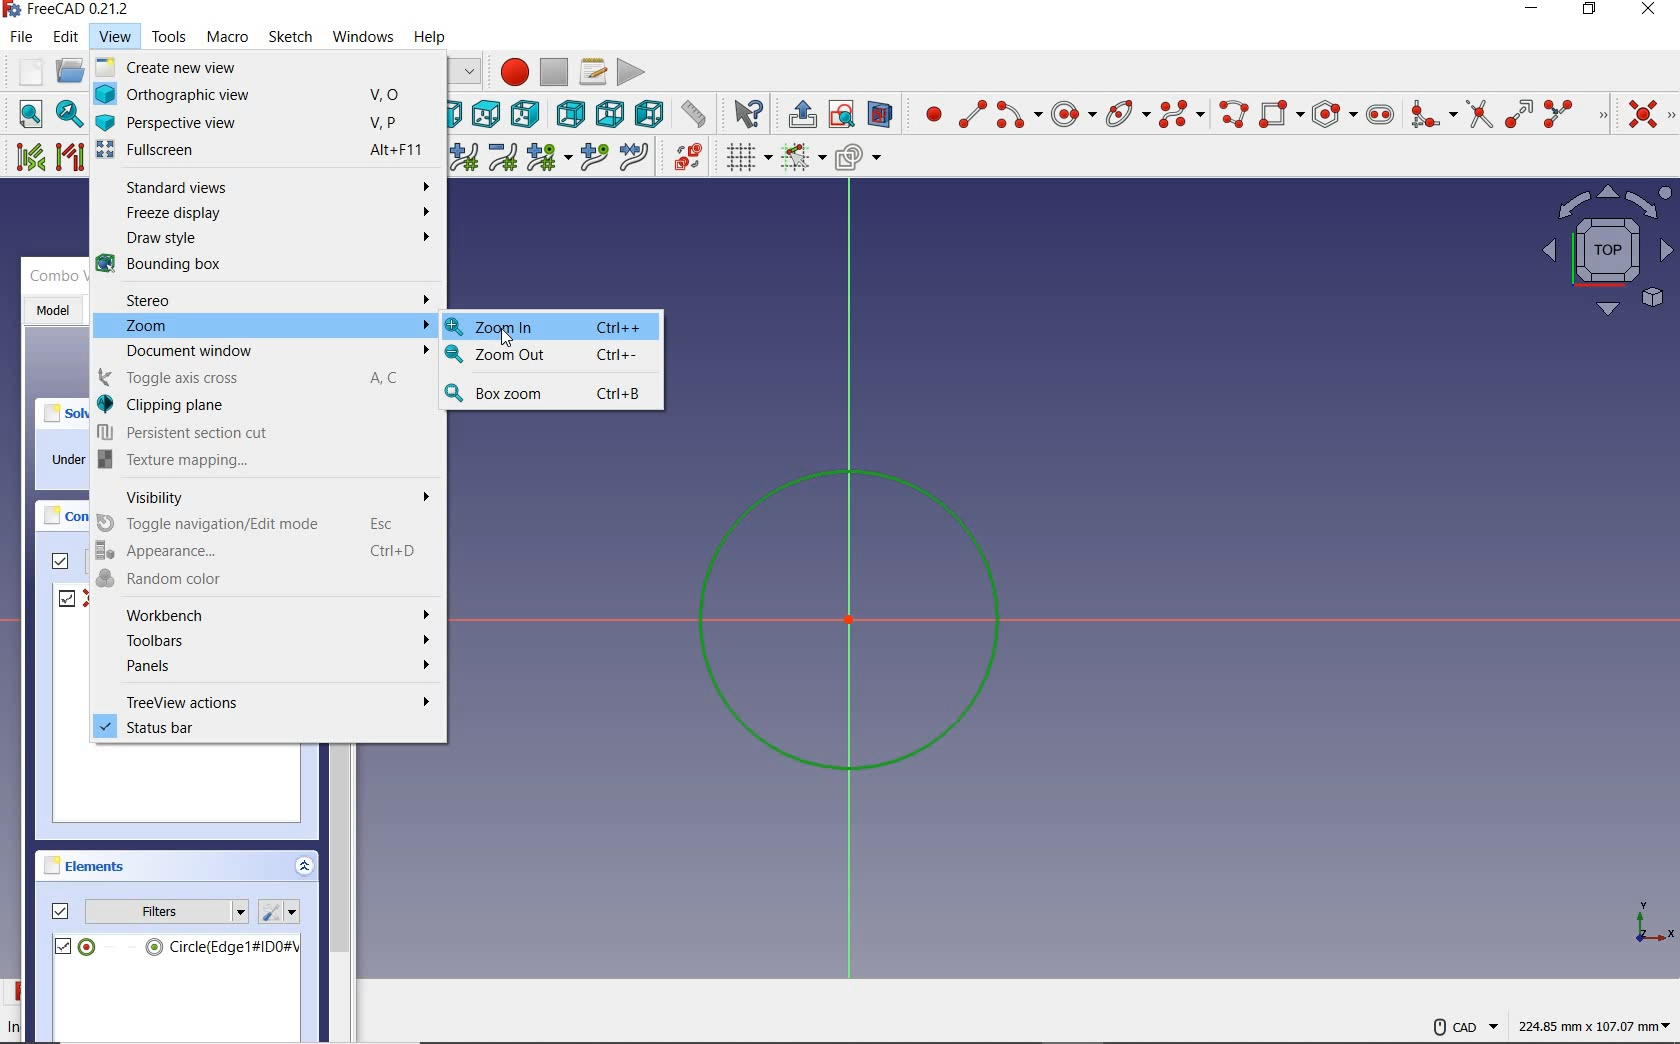 The height and width of the screenshot is (1044, 1680). I want to click on create arc, so click(1018, 116).